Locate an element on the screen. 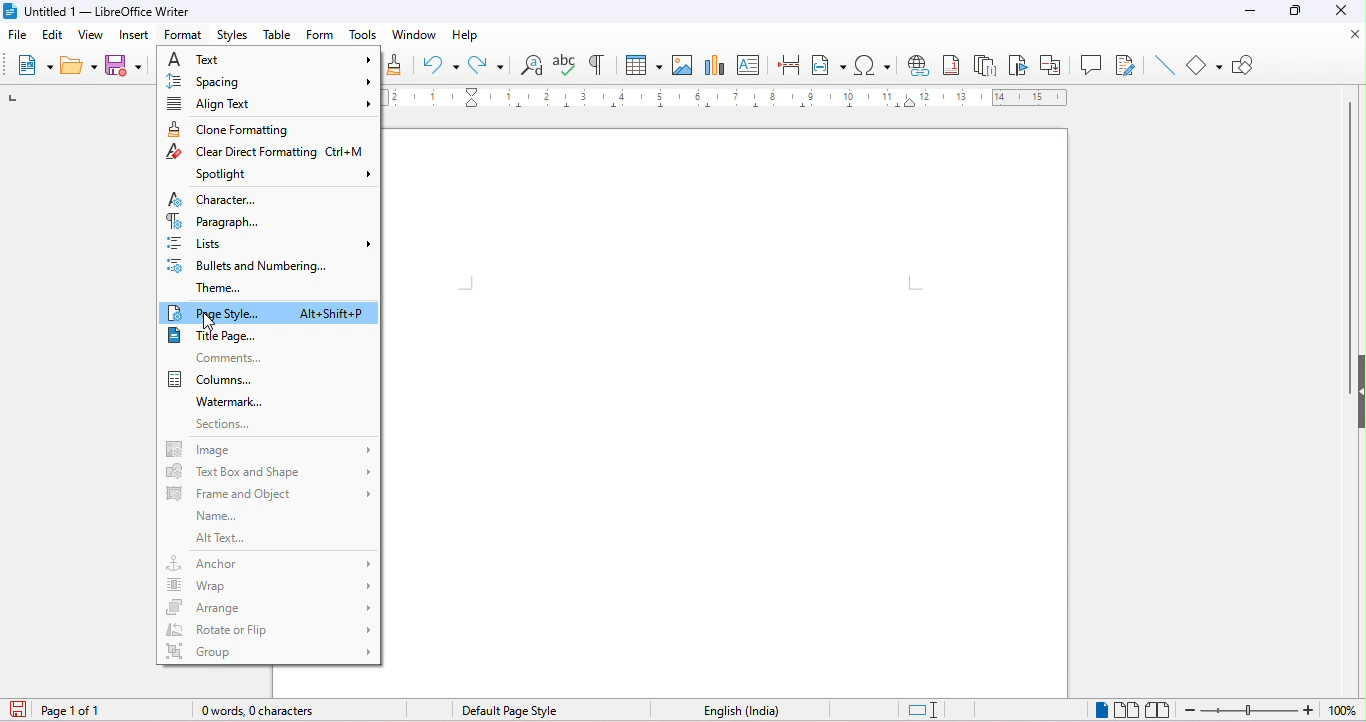 The image size is (1366, 722). bullets and numbering is located at coordinates (251, 267).